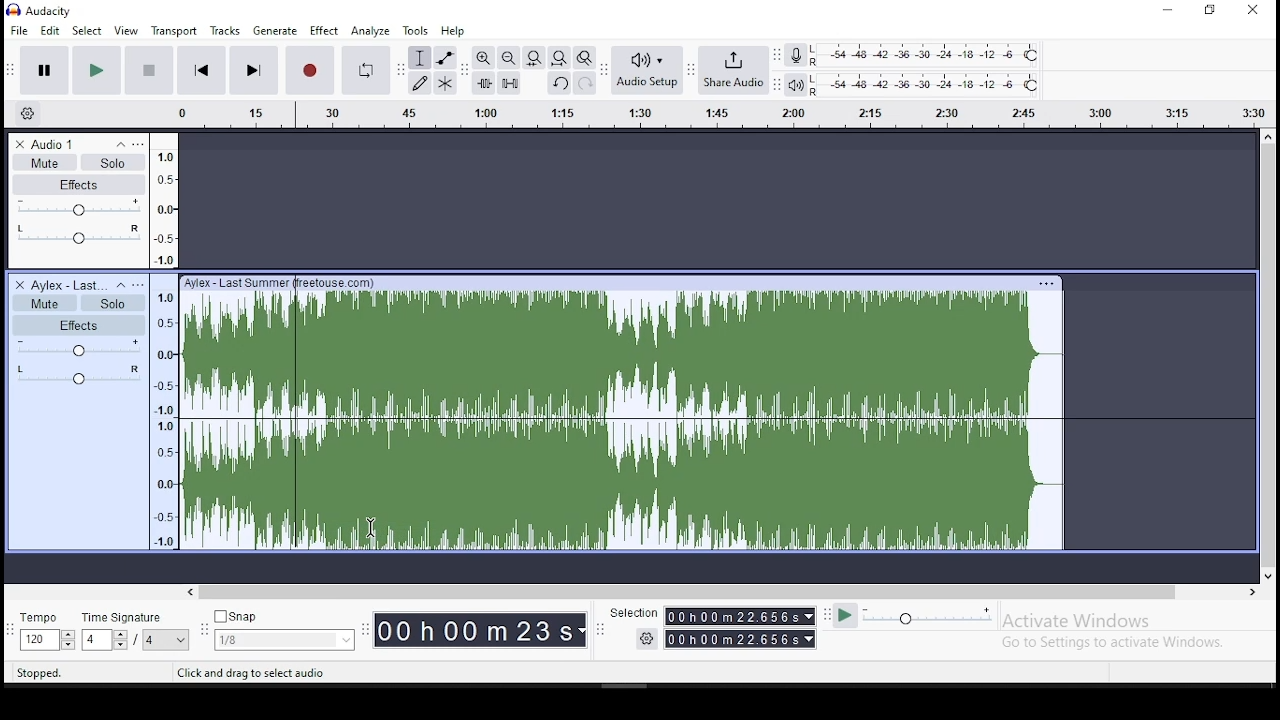 The height and width of the screenshot is (720, 1280). What do you see at coordinates (119, 144) in the screenshot?
I see `collapse` at bounding box center [119, 144].